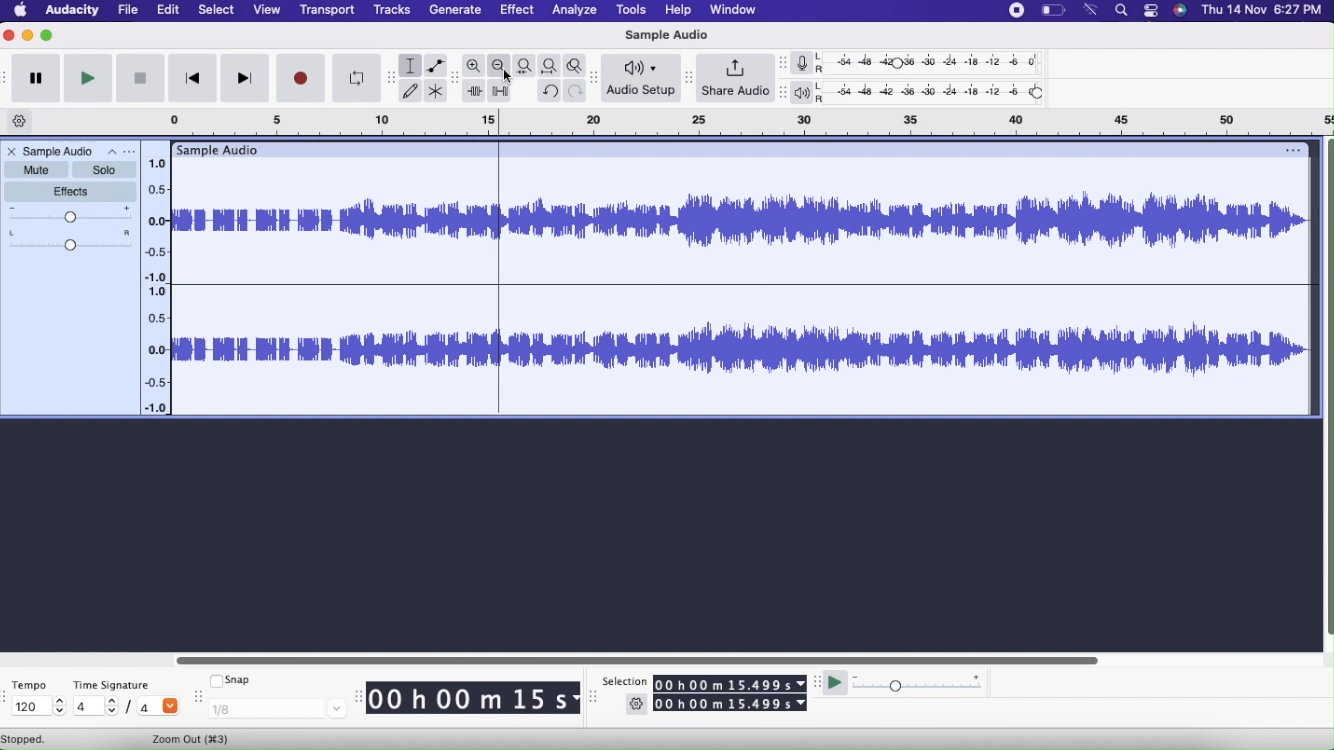 The height and width of the screenshot is (750, 1334). I want to click on Zoom Toggle, so click(575, 66).